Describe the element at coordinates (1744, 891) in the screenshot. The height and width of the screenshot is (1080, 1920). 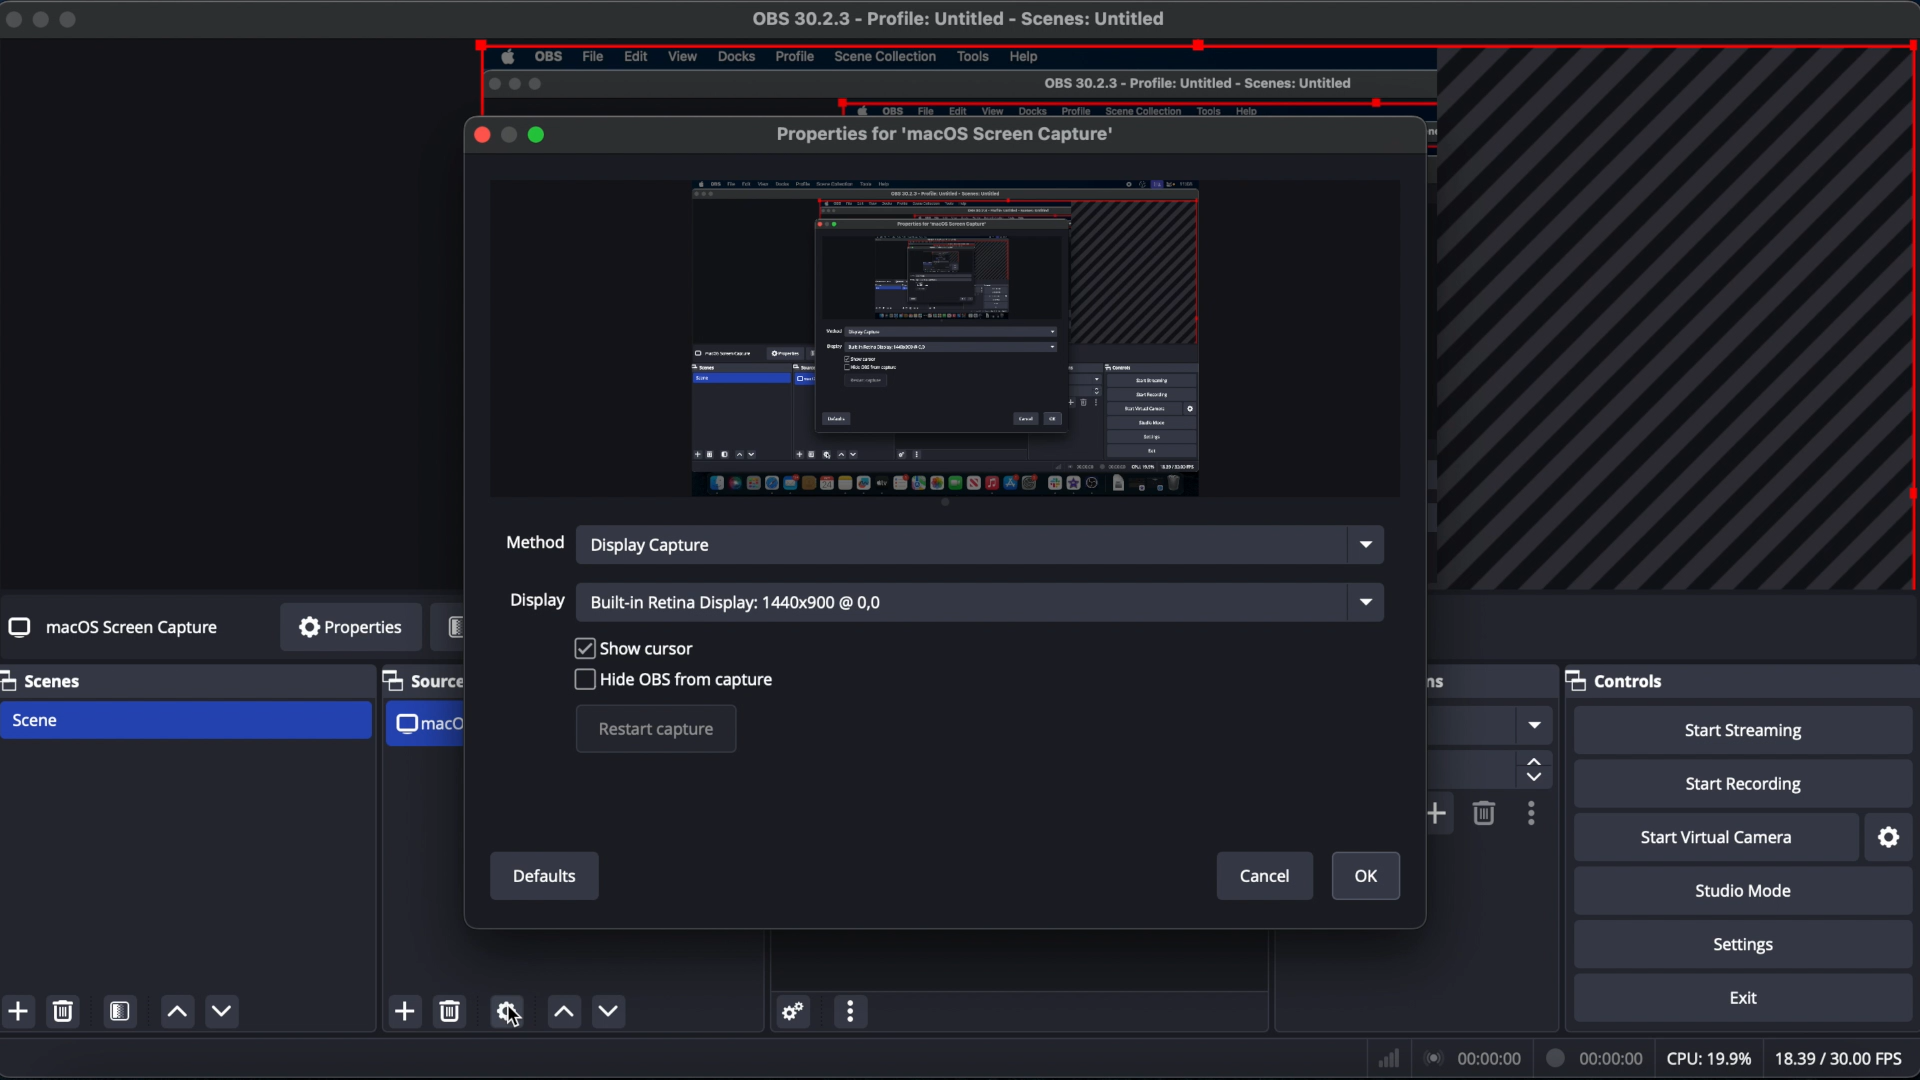
I see `studio mode` at that location.